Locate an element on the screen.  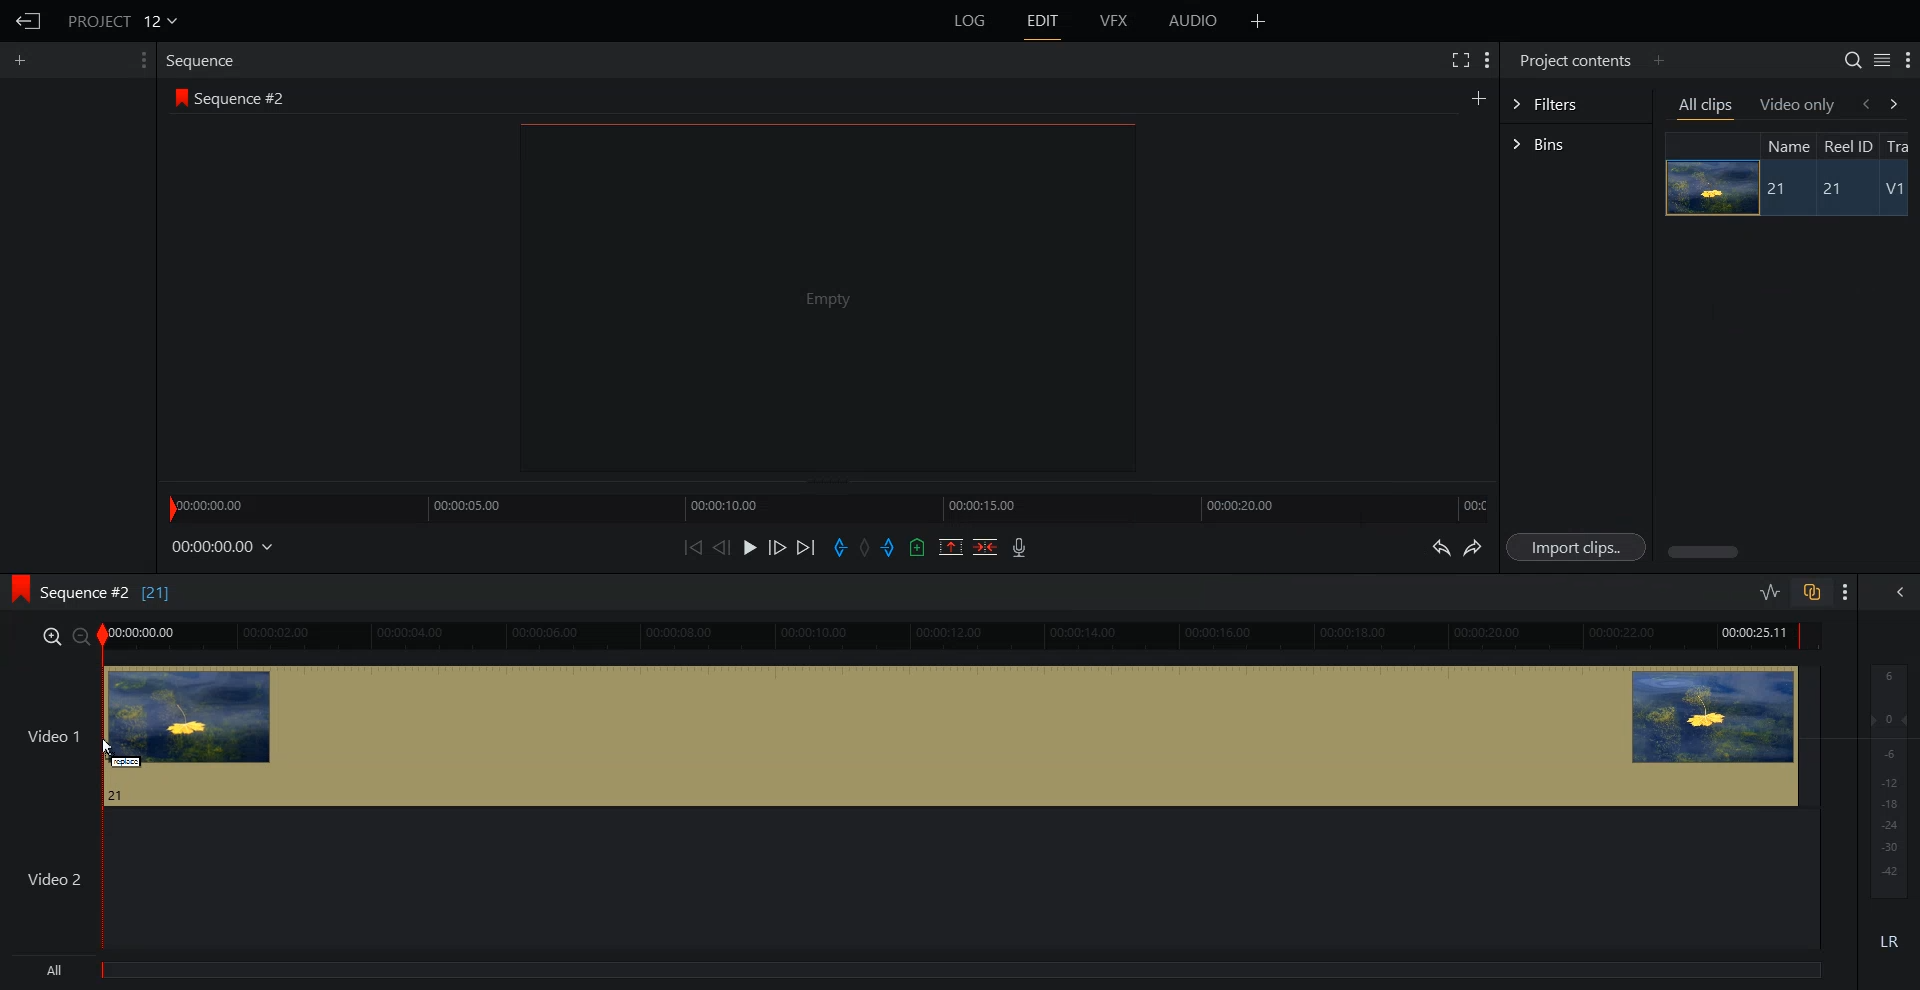
Full screen is located at coordinates (1459, 59).